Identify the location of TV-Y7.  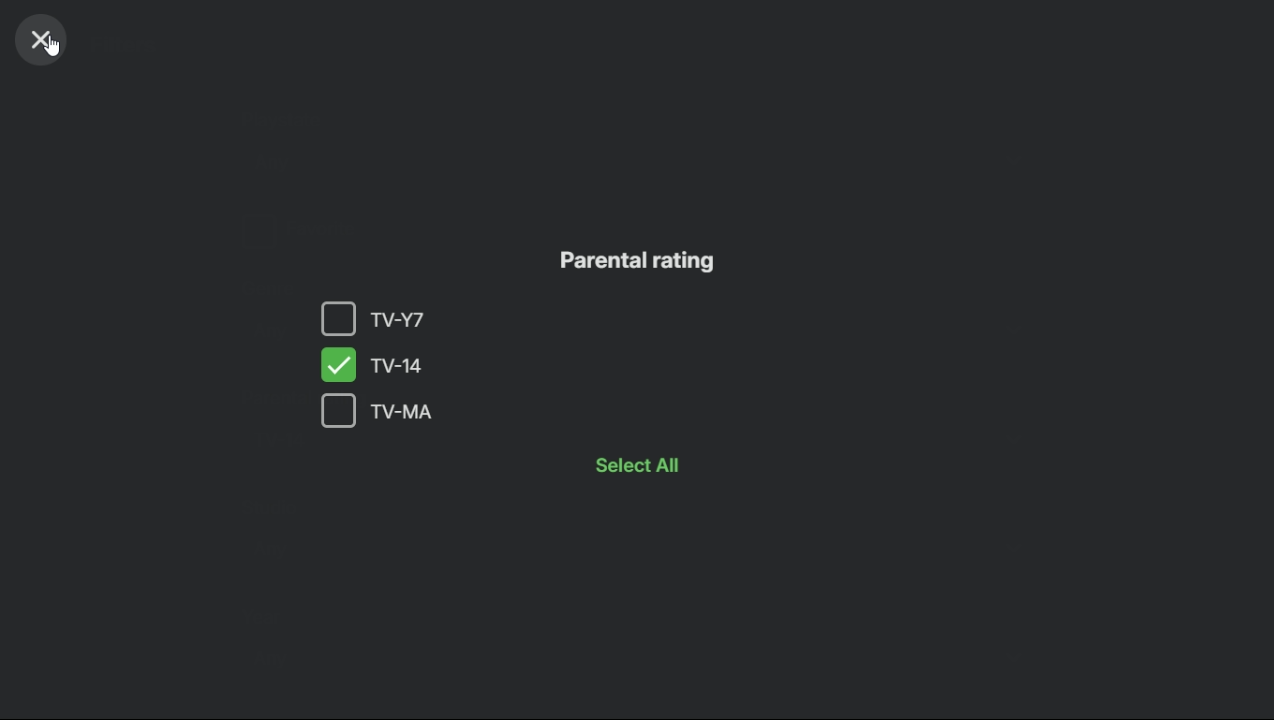
(376, 319).